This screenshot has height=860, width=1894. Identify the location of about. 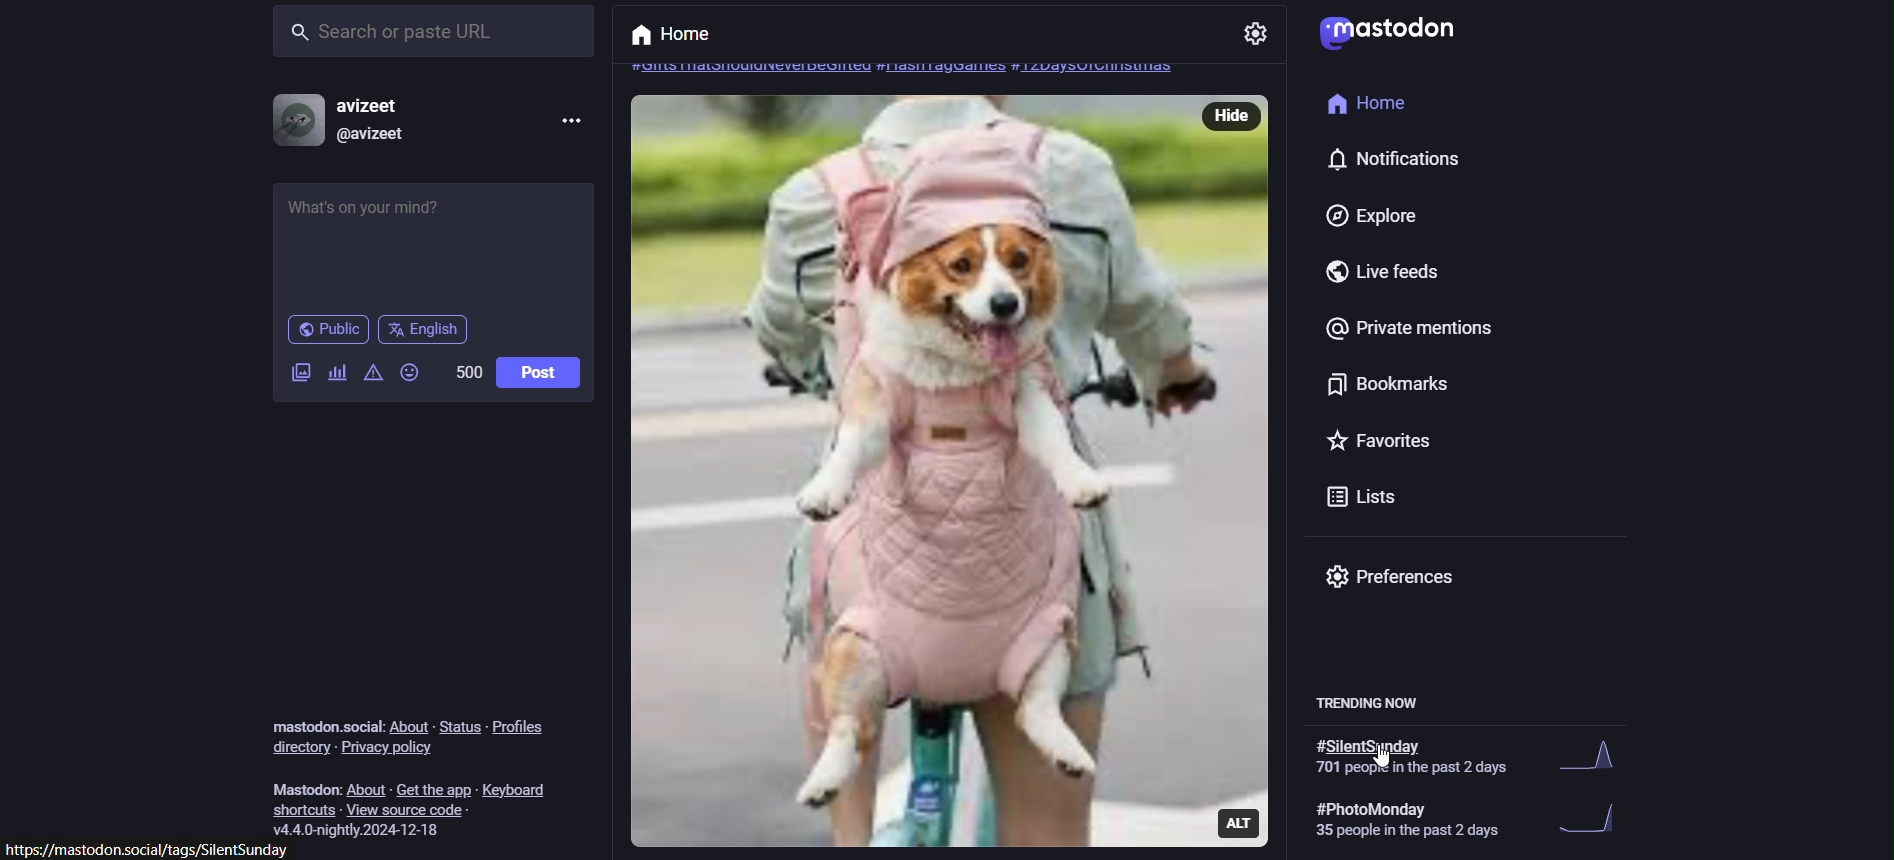
(409, 727).